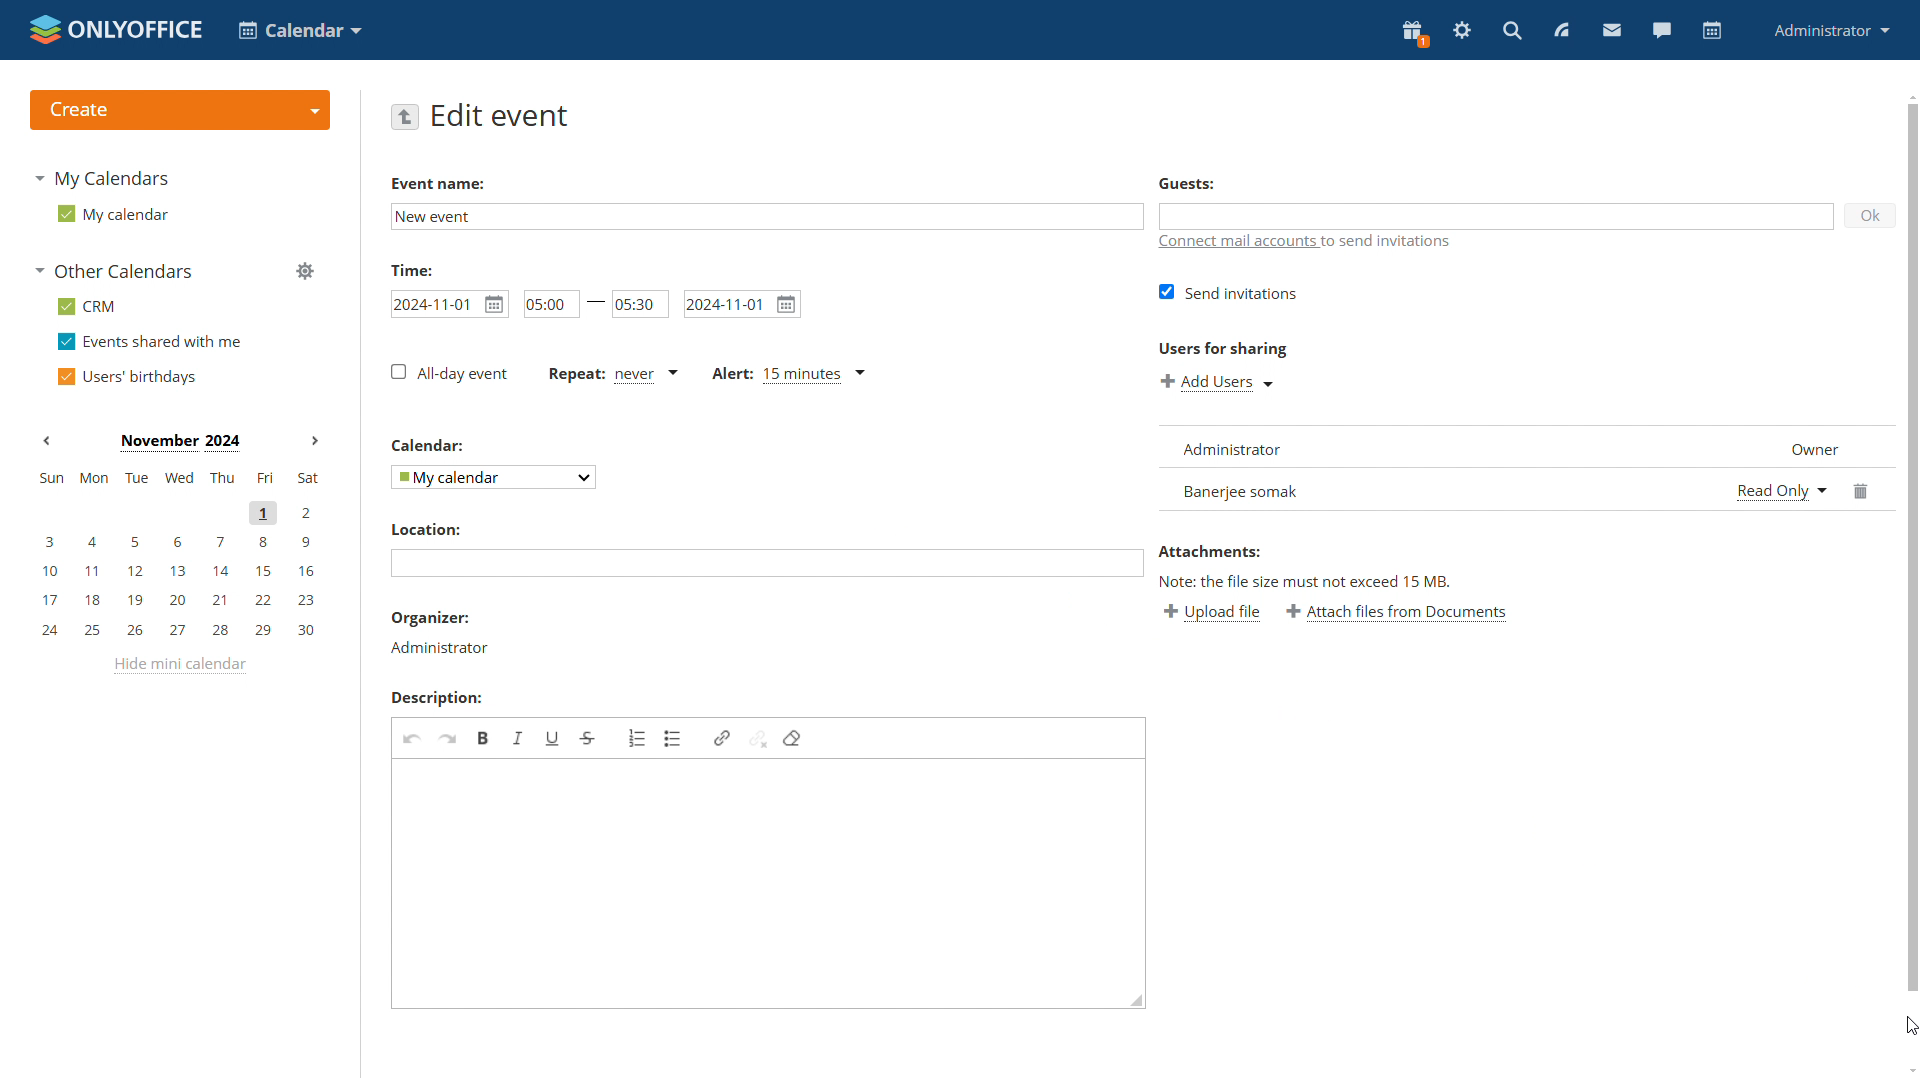 This screenshot has height=1080, width=1920. What do you see at coordinates (439, 648) in the screenshot?
I see `host` at bounding box center [439, 648].